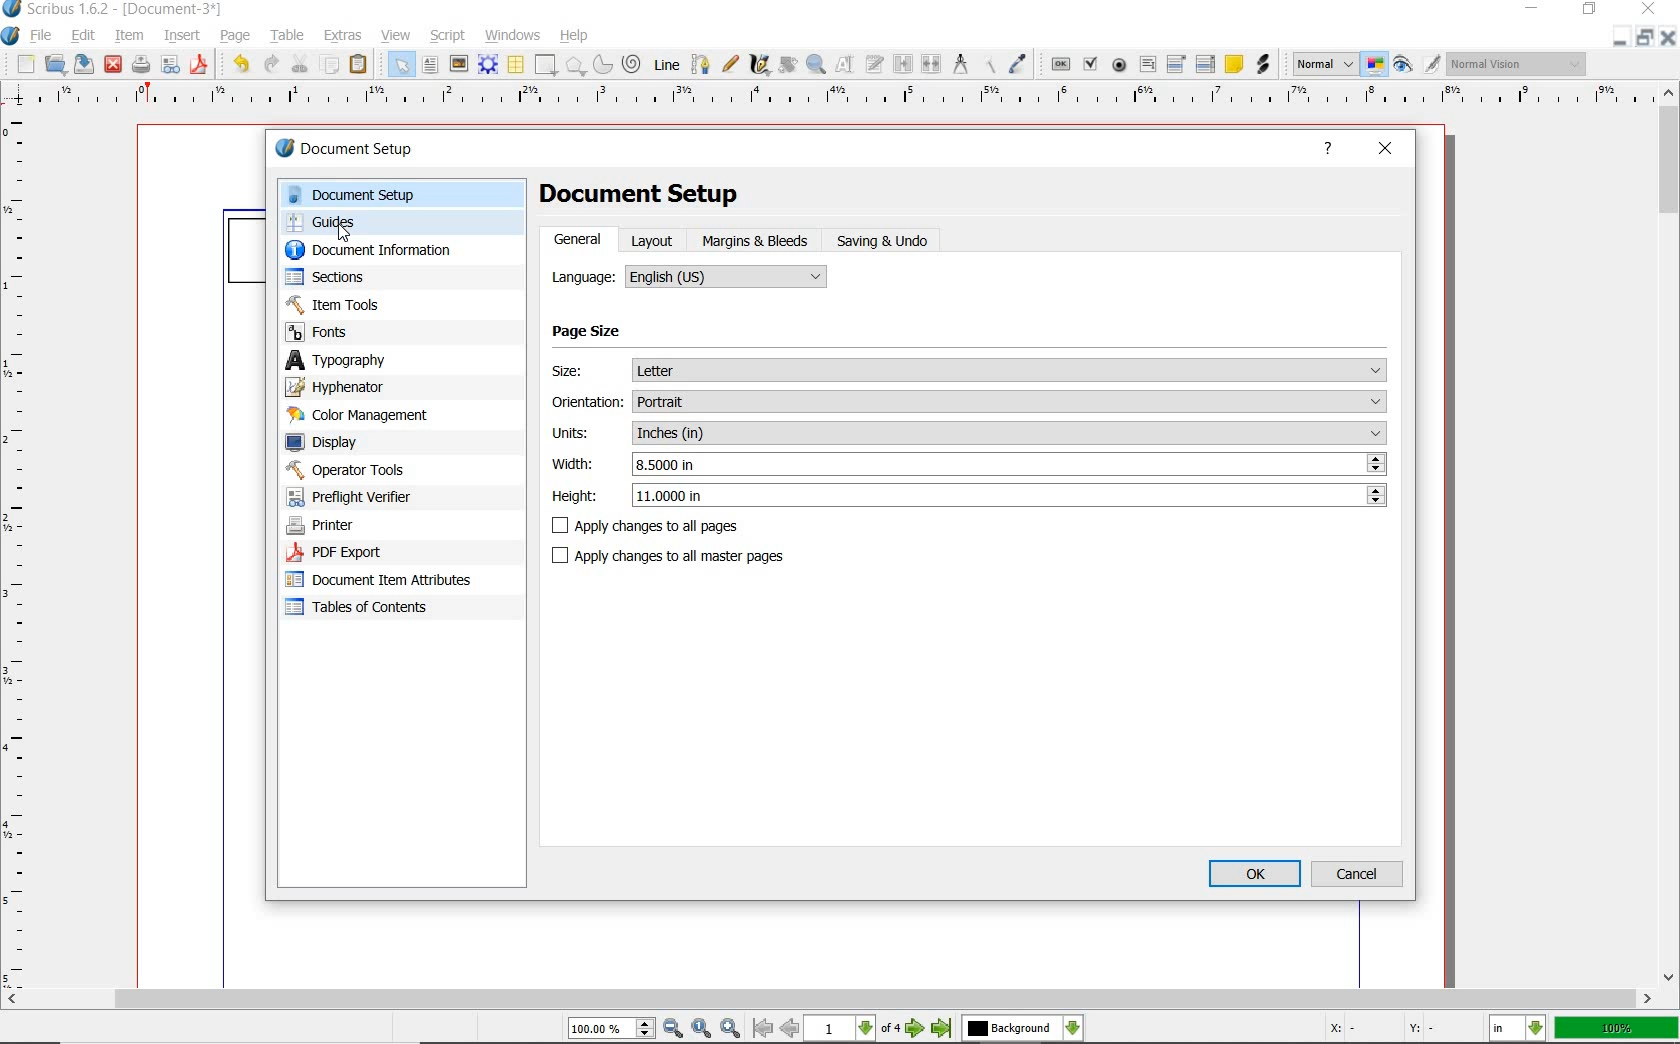 The image size is (1680, 1044). Describe the element at coordinates (234, 37) in the screenshot. I see `page` at that location.